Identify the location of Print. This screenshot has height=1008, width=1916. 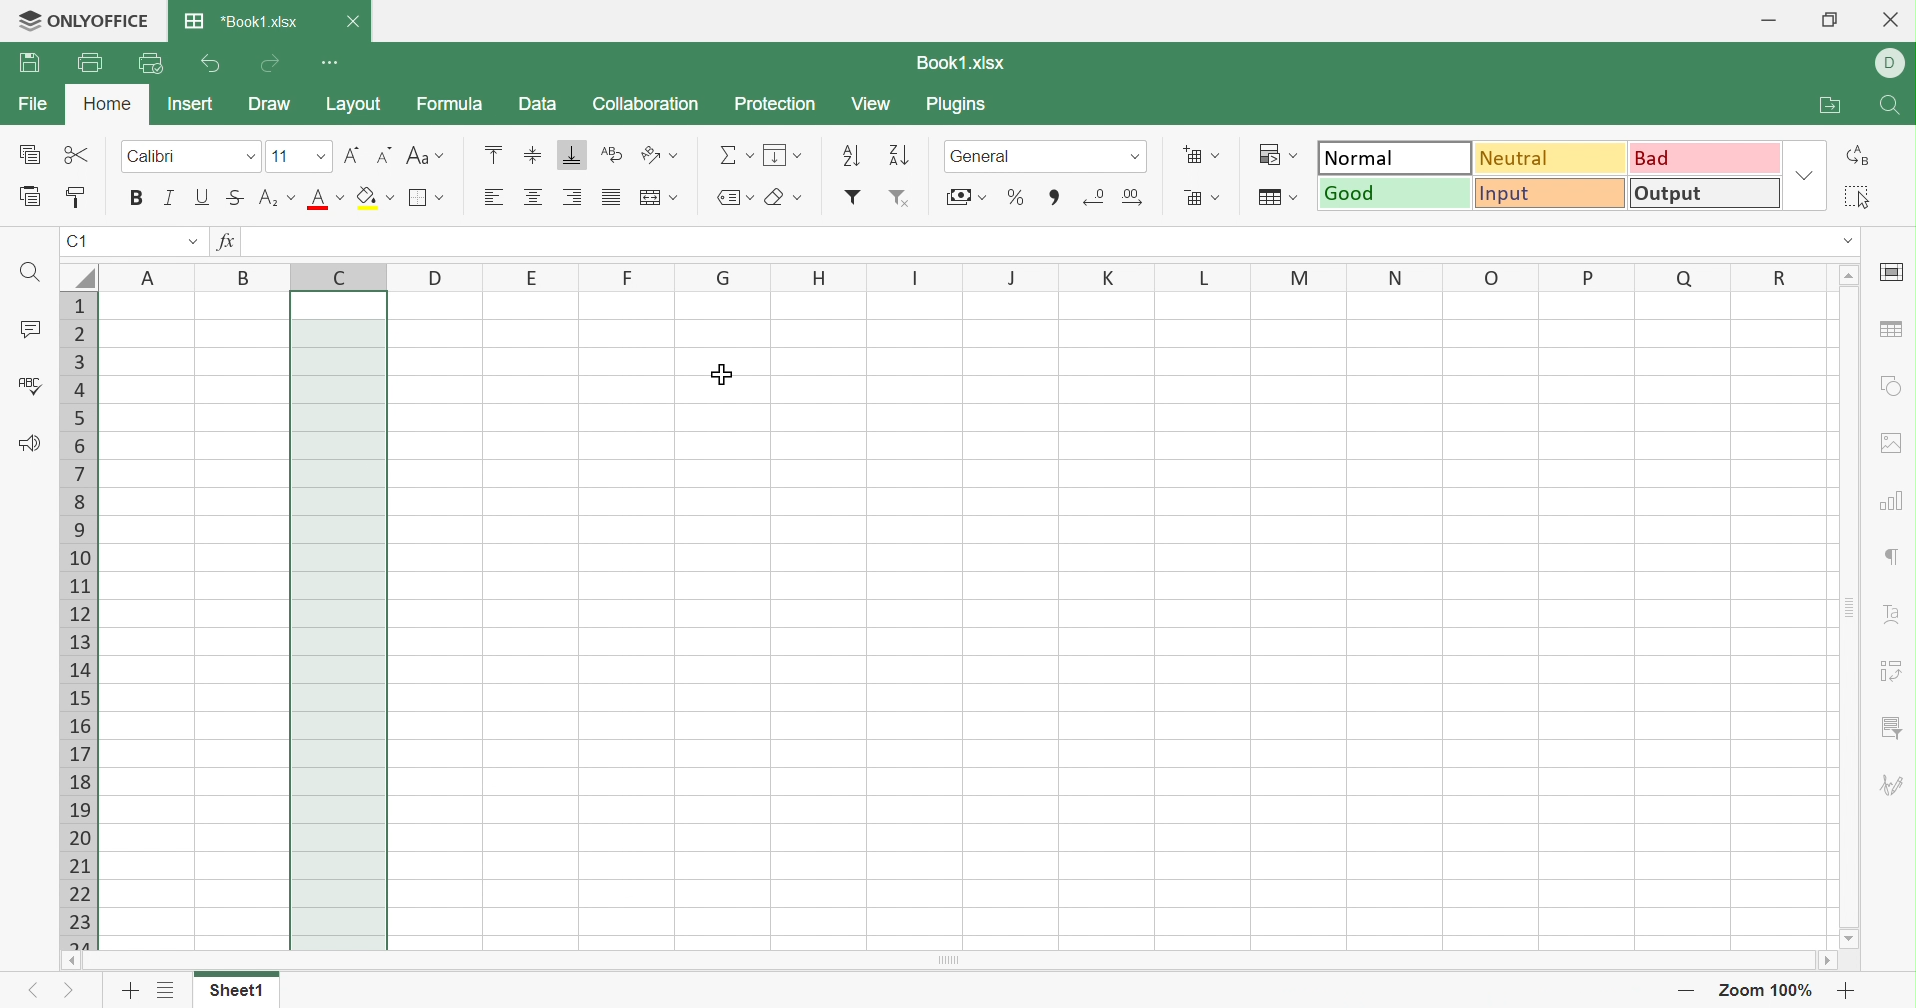
(94, 62).